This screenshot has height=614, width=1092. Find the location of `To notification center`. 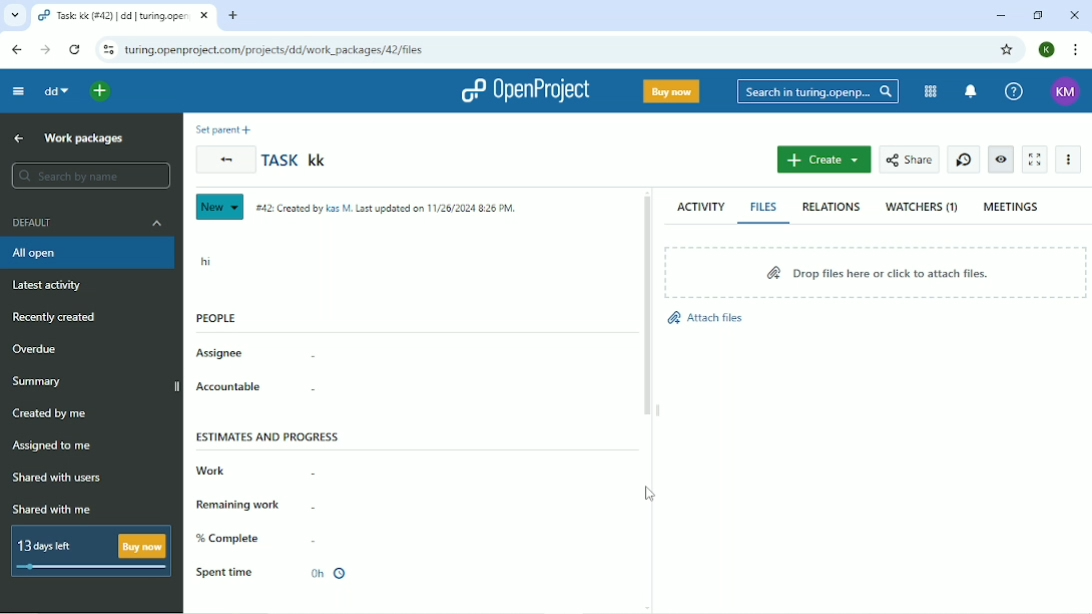

To notification center is located at coordinates (970, 93).